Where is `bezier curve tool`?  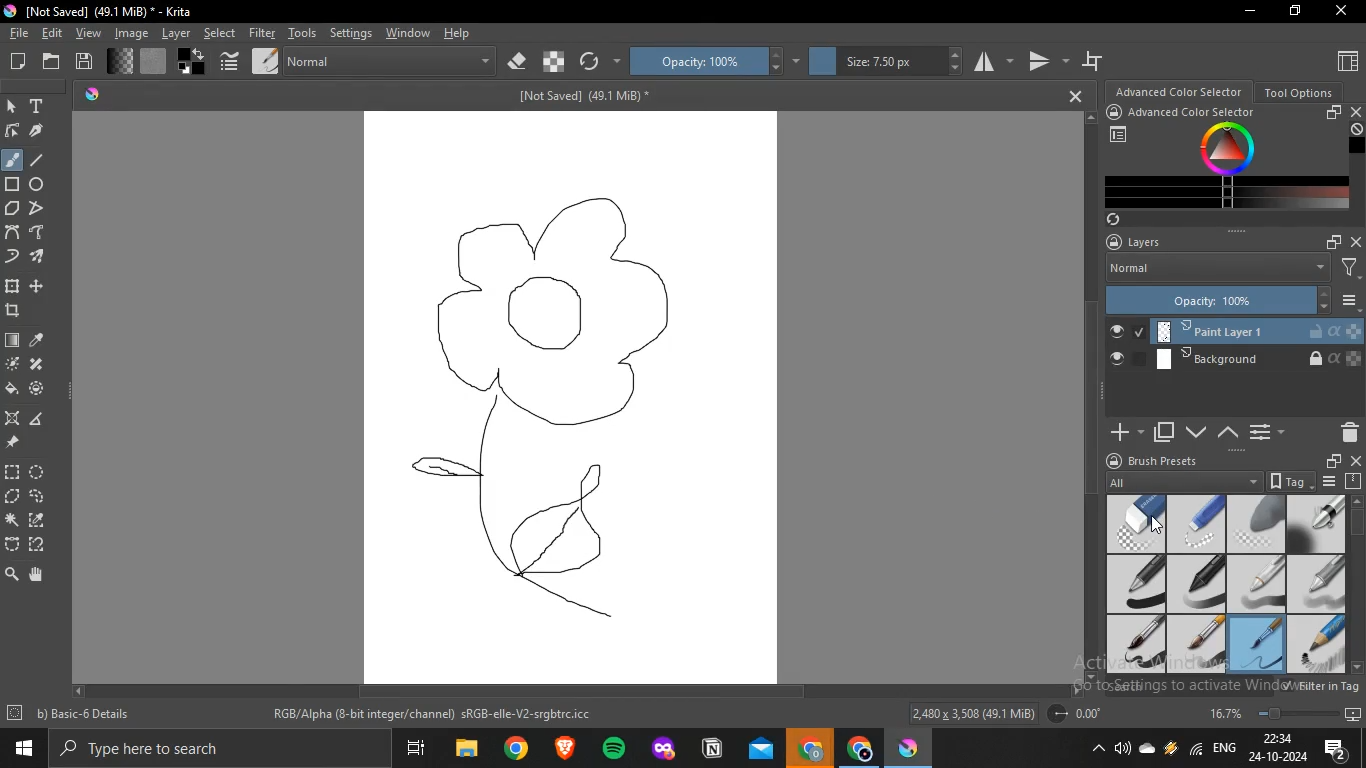 bezier curve tool is located at coordinates (13, 231).